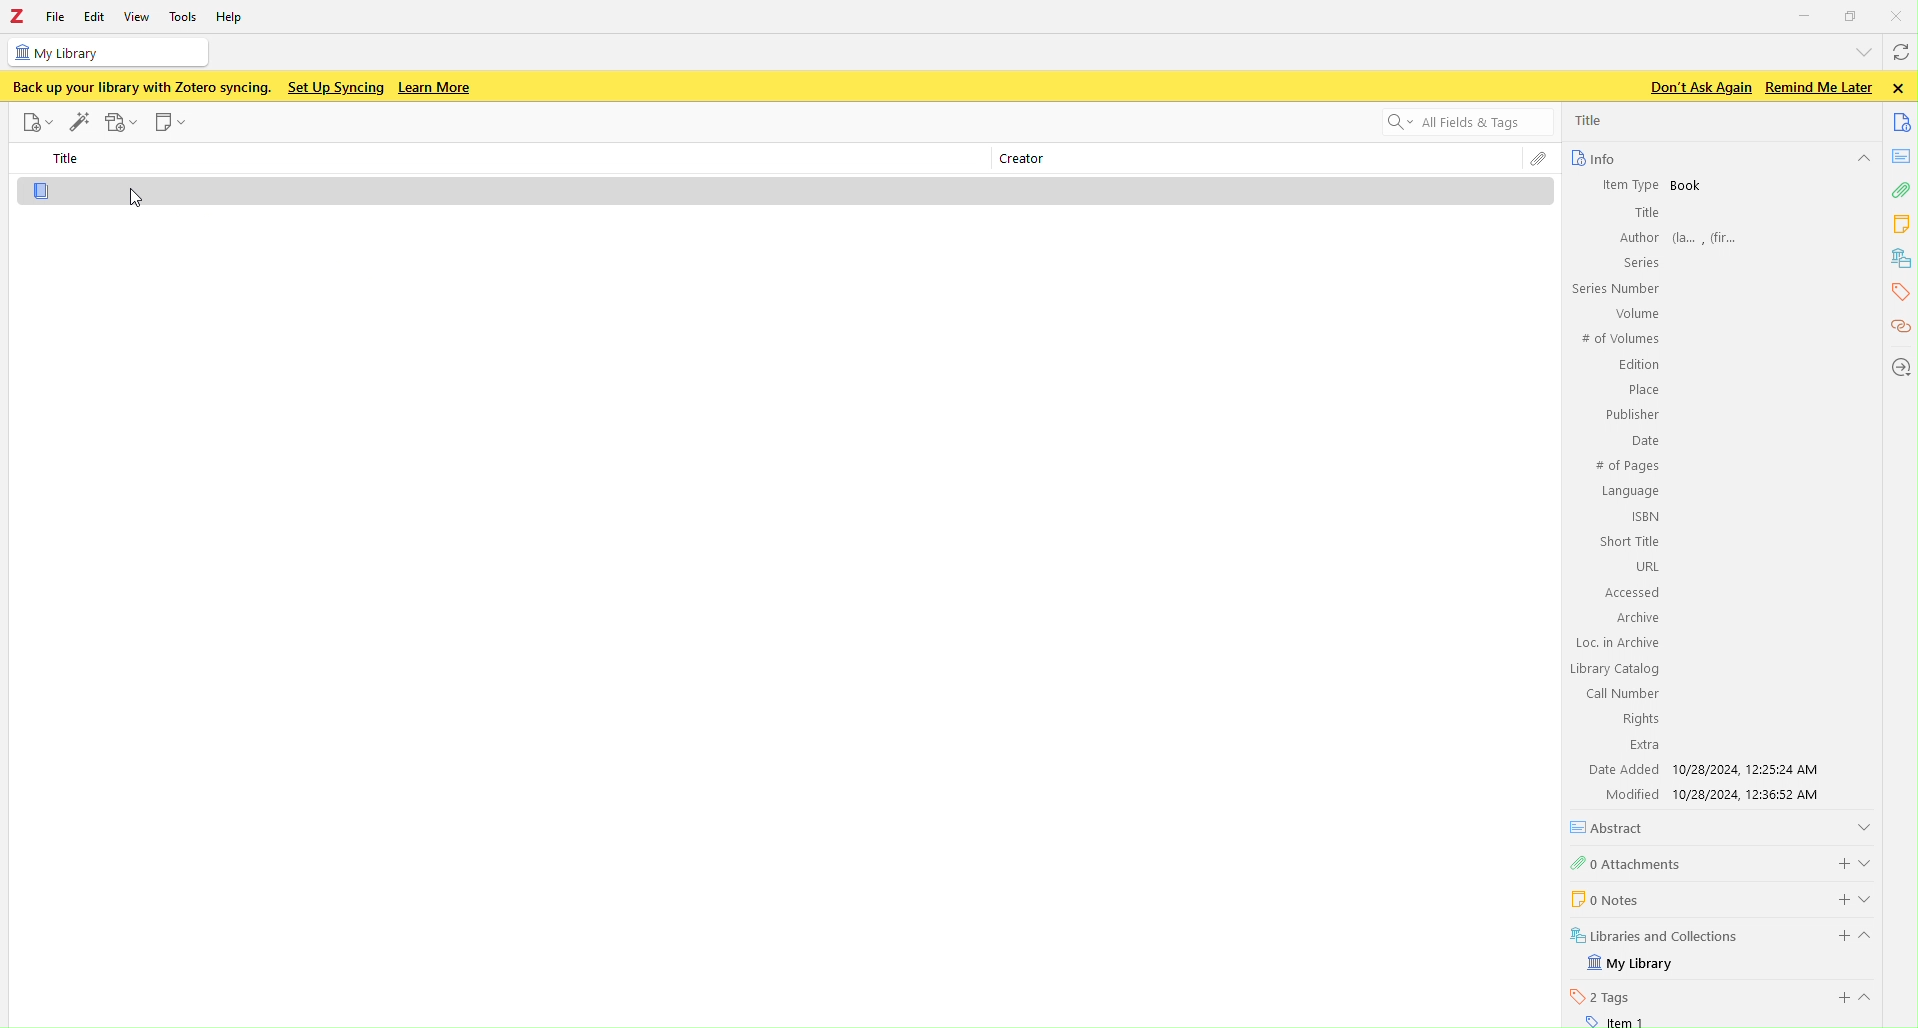  Describe the element at coordinates (1630, 492) in the screenshot. I see `Language` at that location.